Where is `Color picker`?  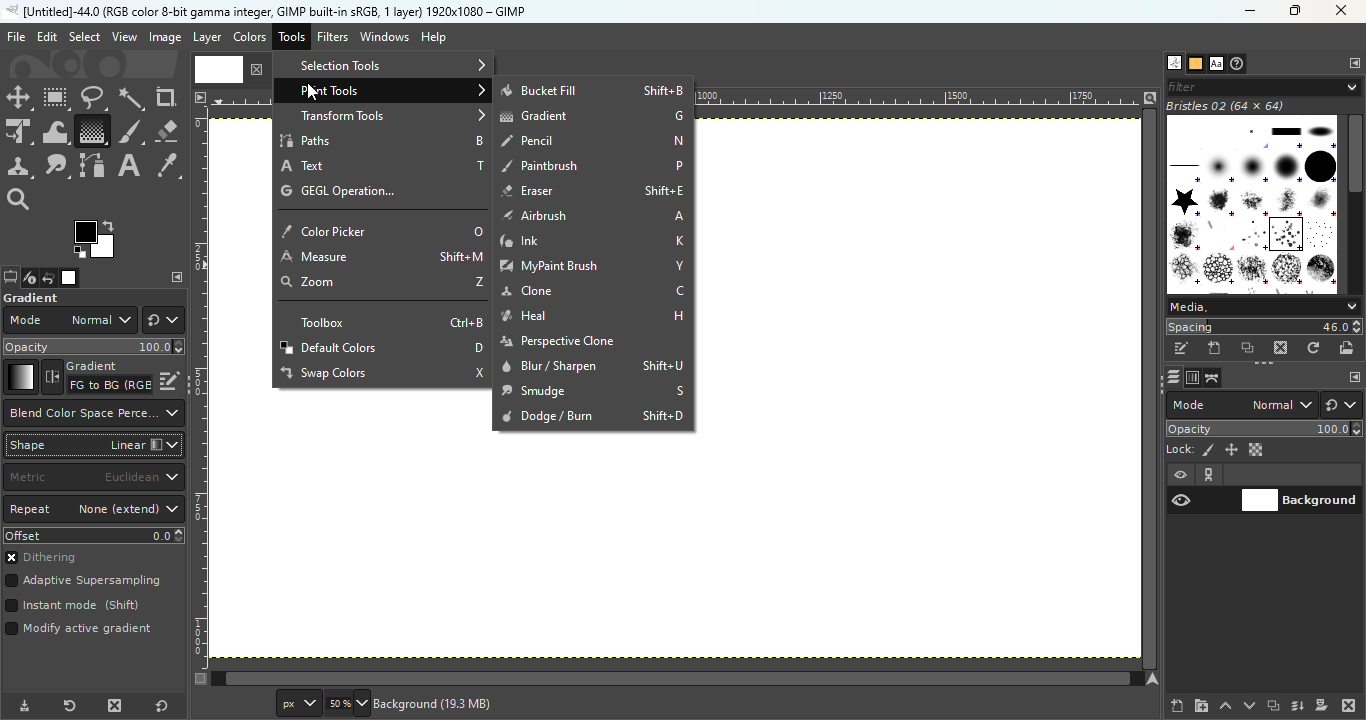 Color picker is located at coordinates (381, 225).